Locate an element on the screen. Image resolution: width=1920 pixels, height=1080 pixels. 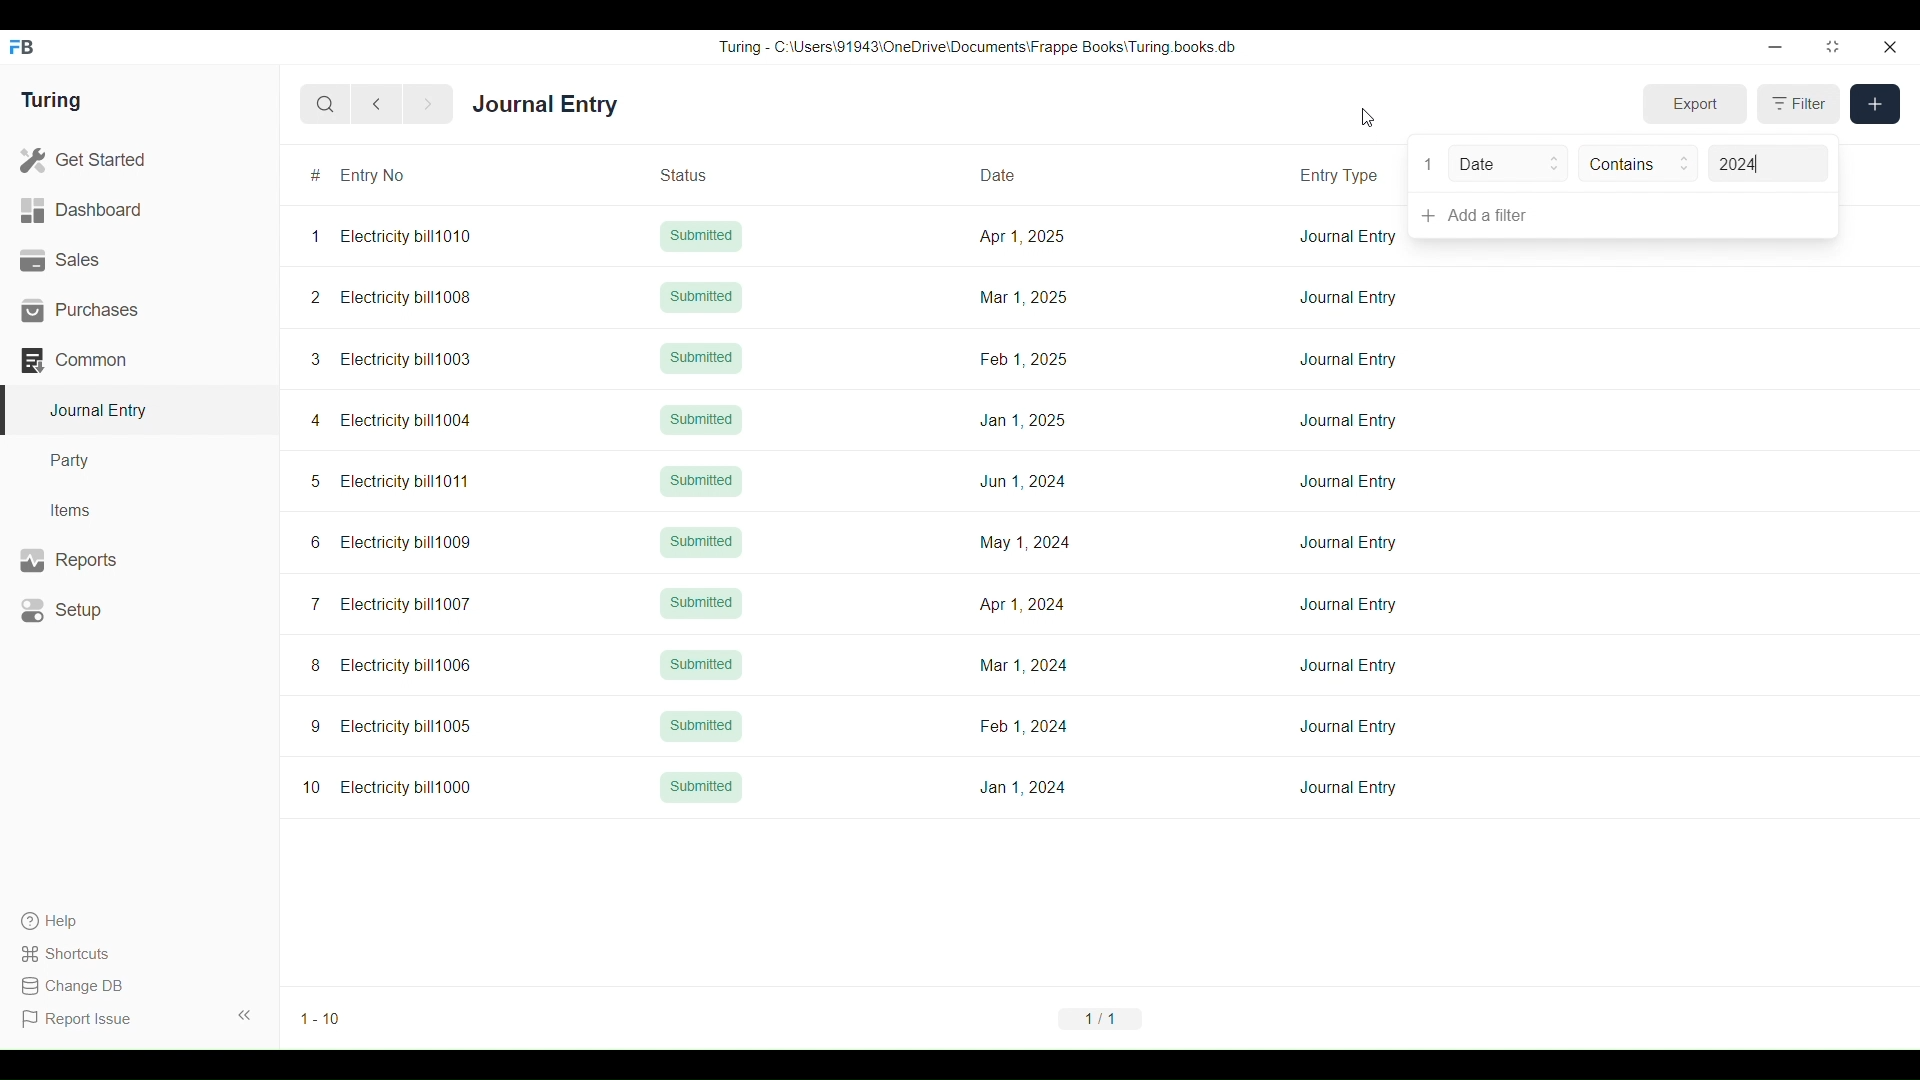
Value is located at coordinates (1796, 164).